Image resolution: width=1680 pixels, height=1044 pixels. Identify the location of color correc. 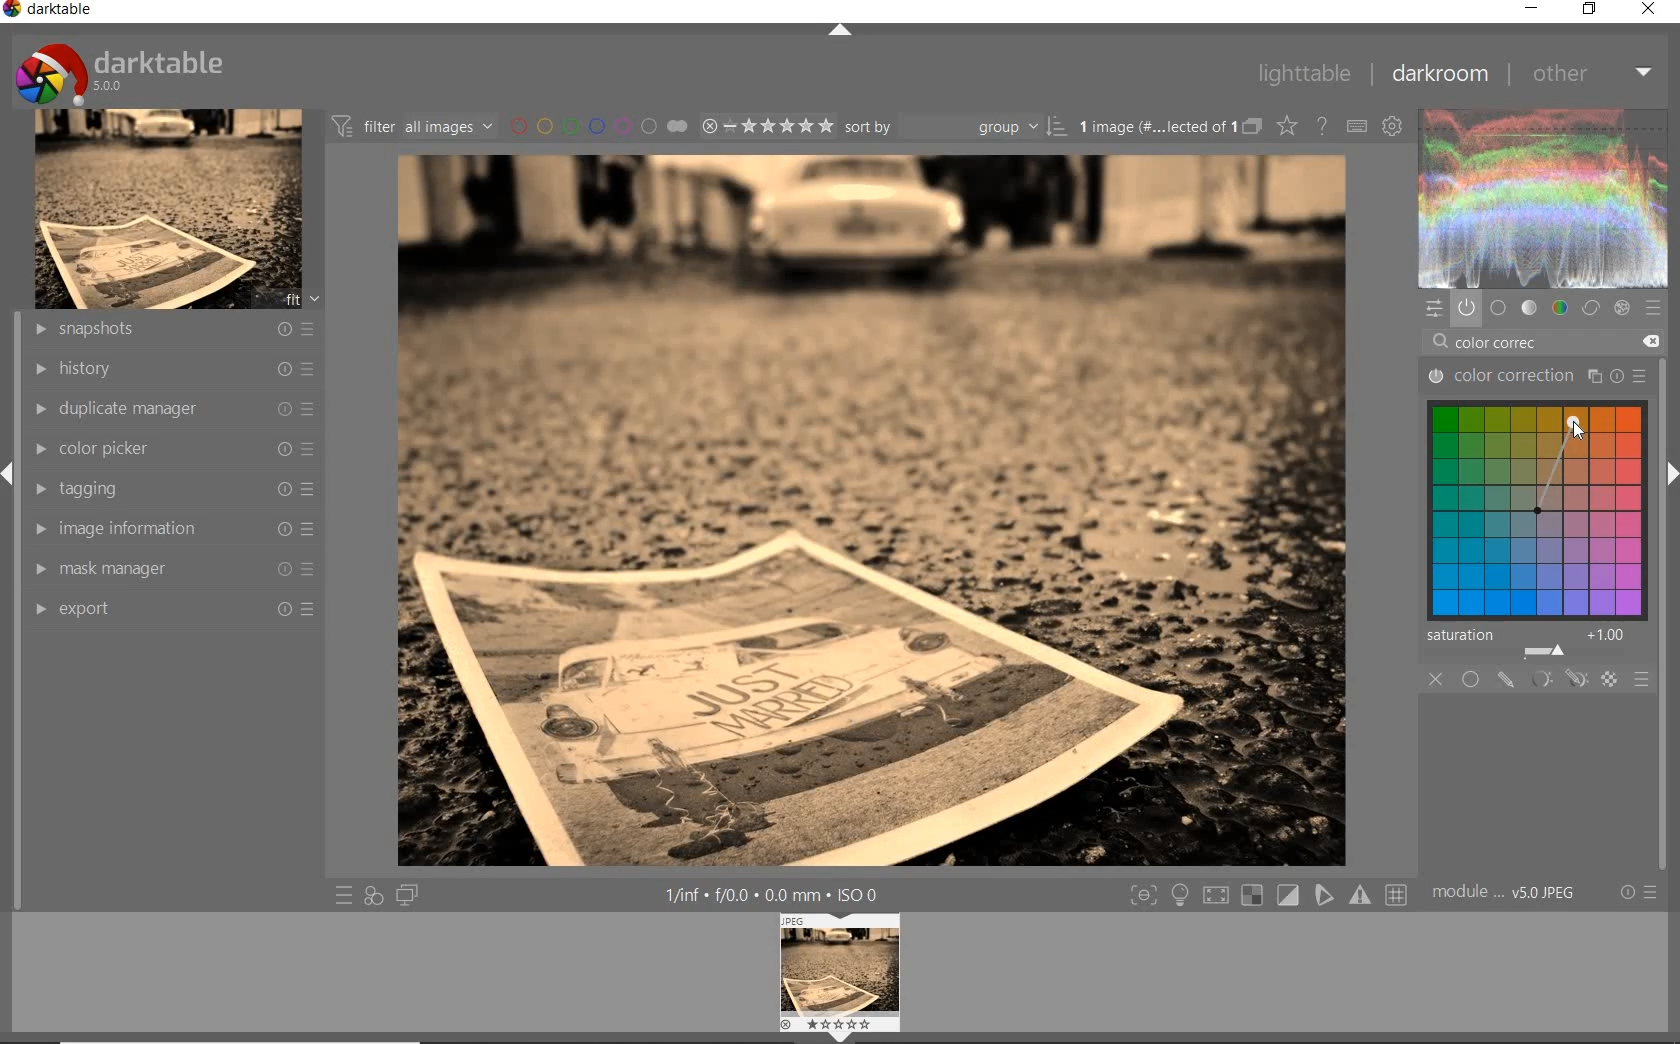
(1511, 344).